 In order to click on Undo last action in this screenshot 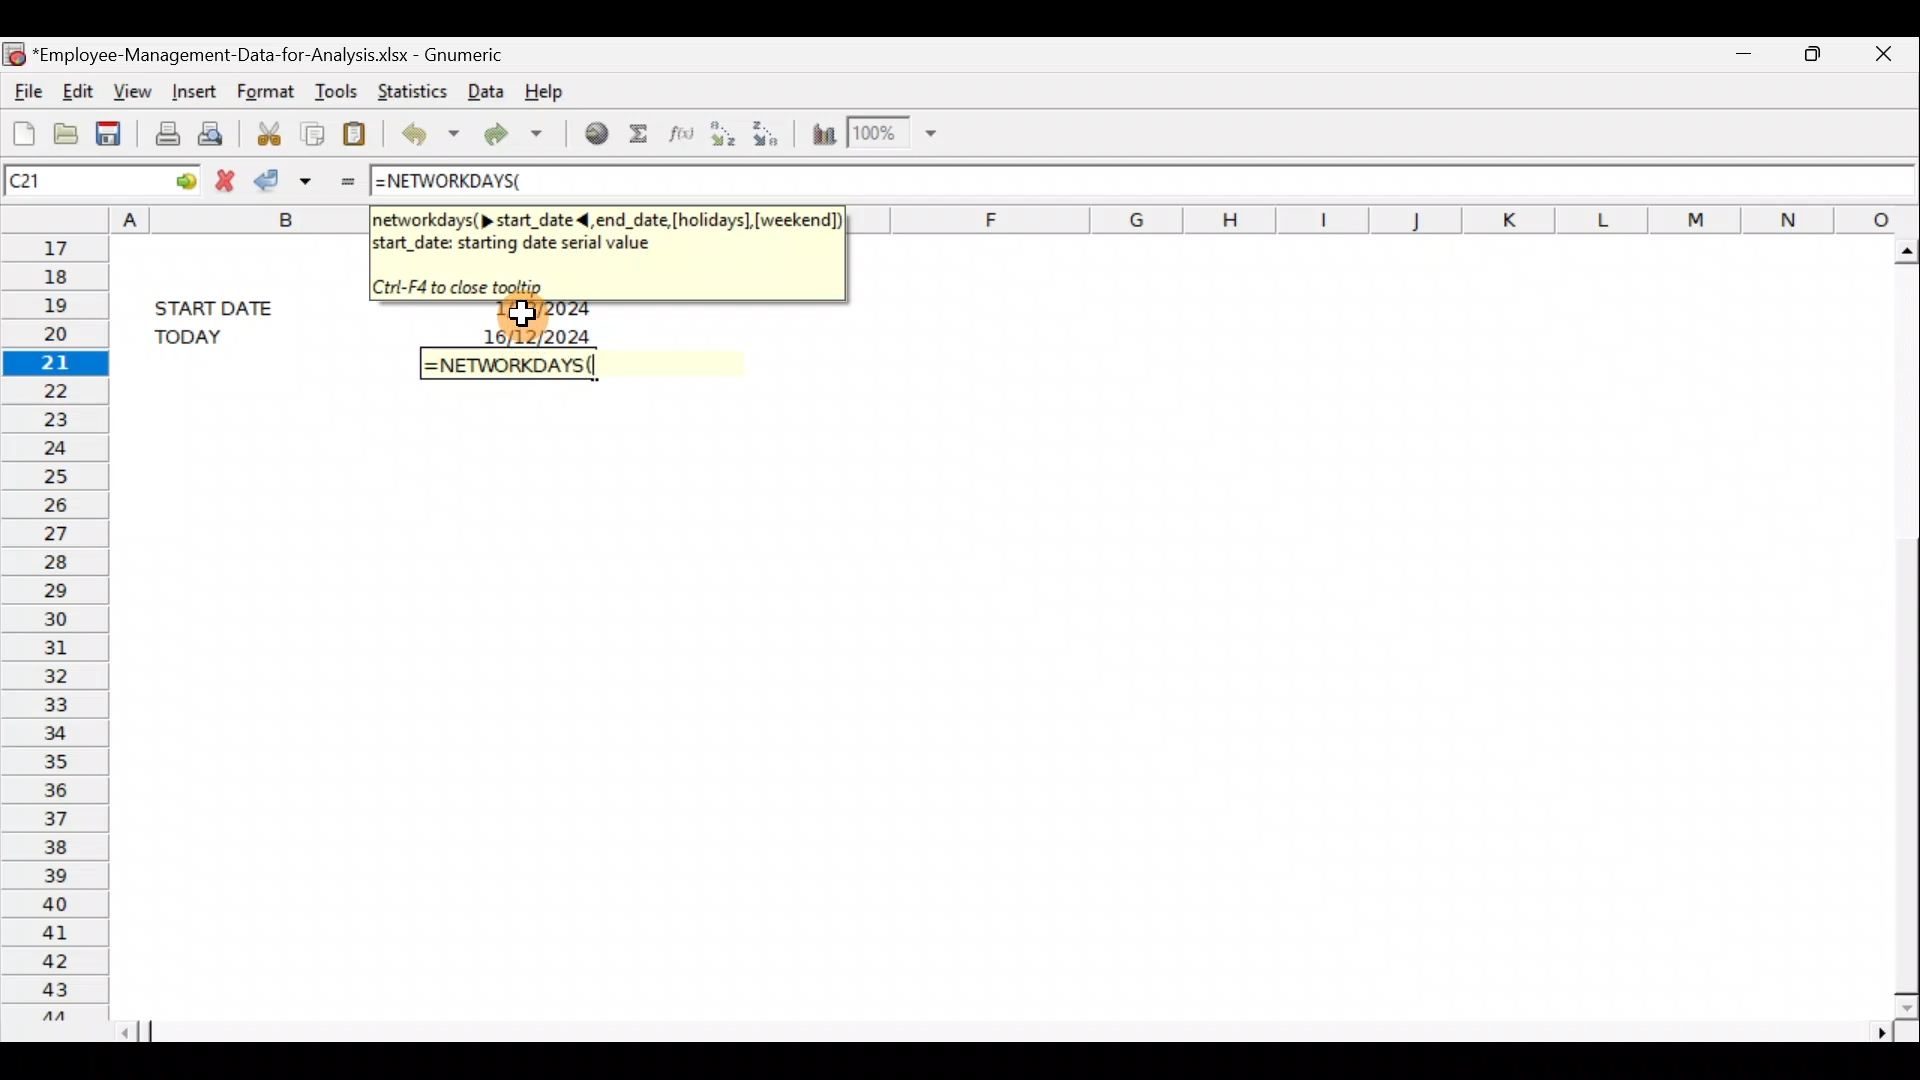, I will do `click(426, 131)`.